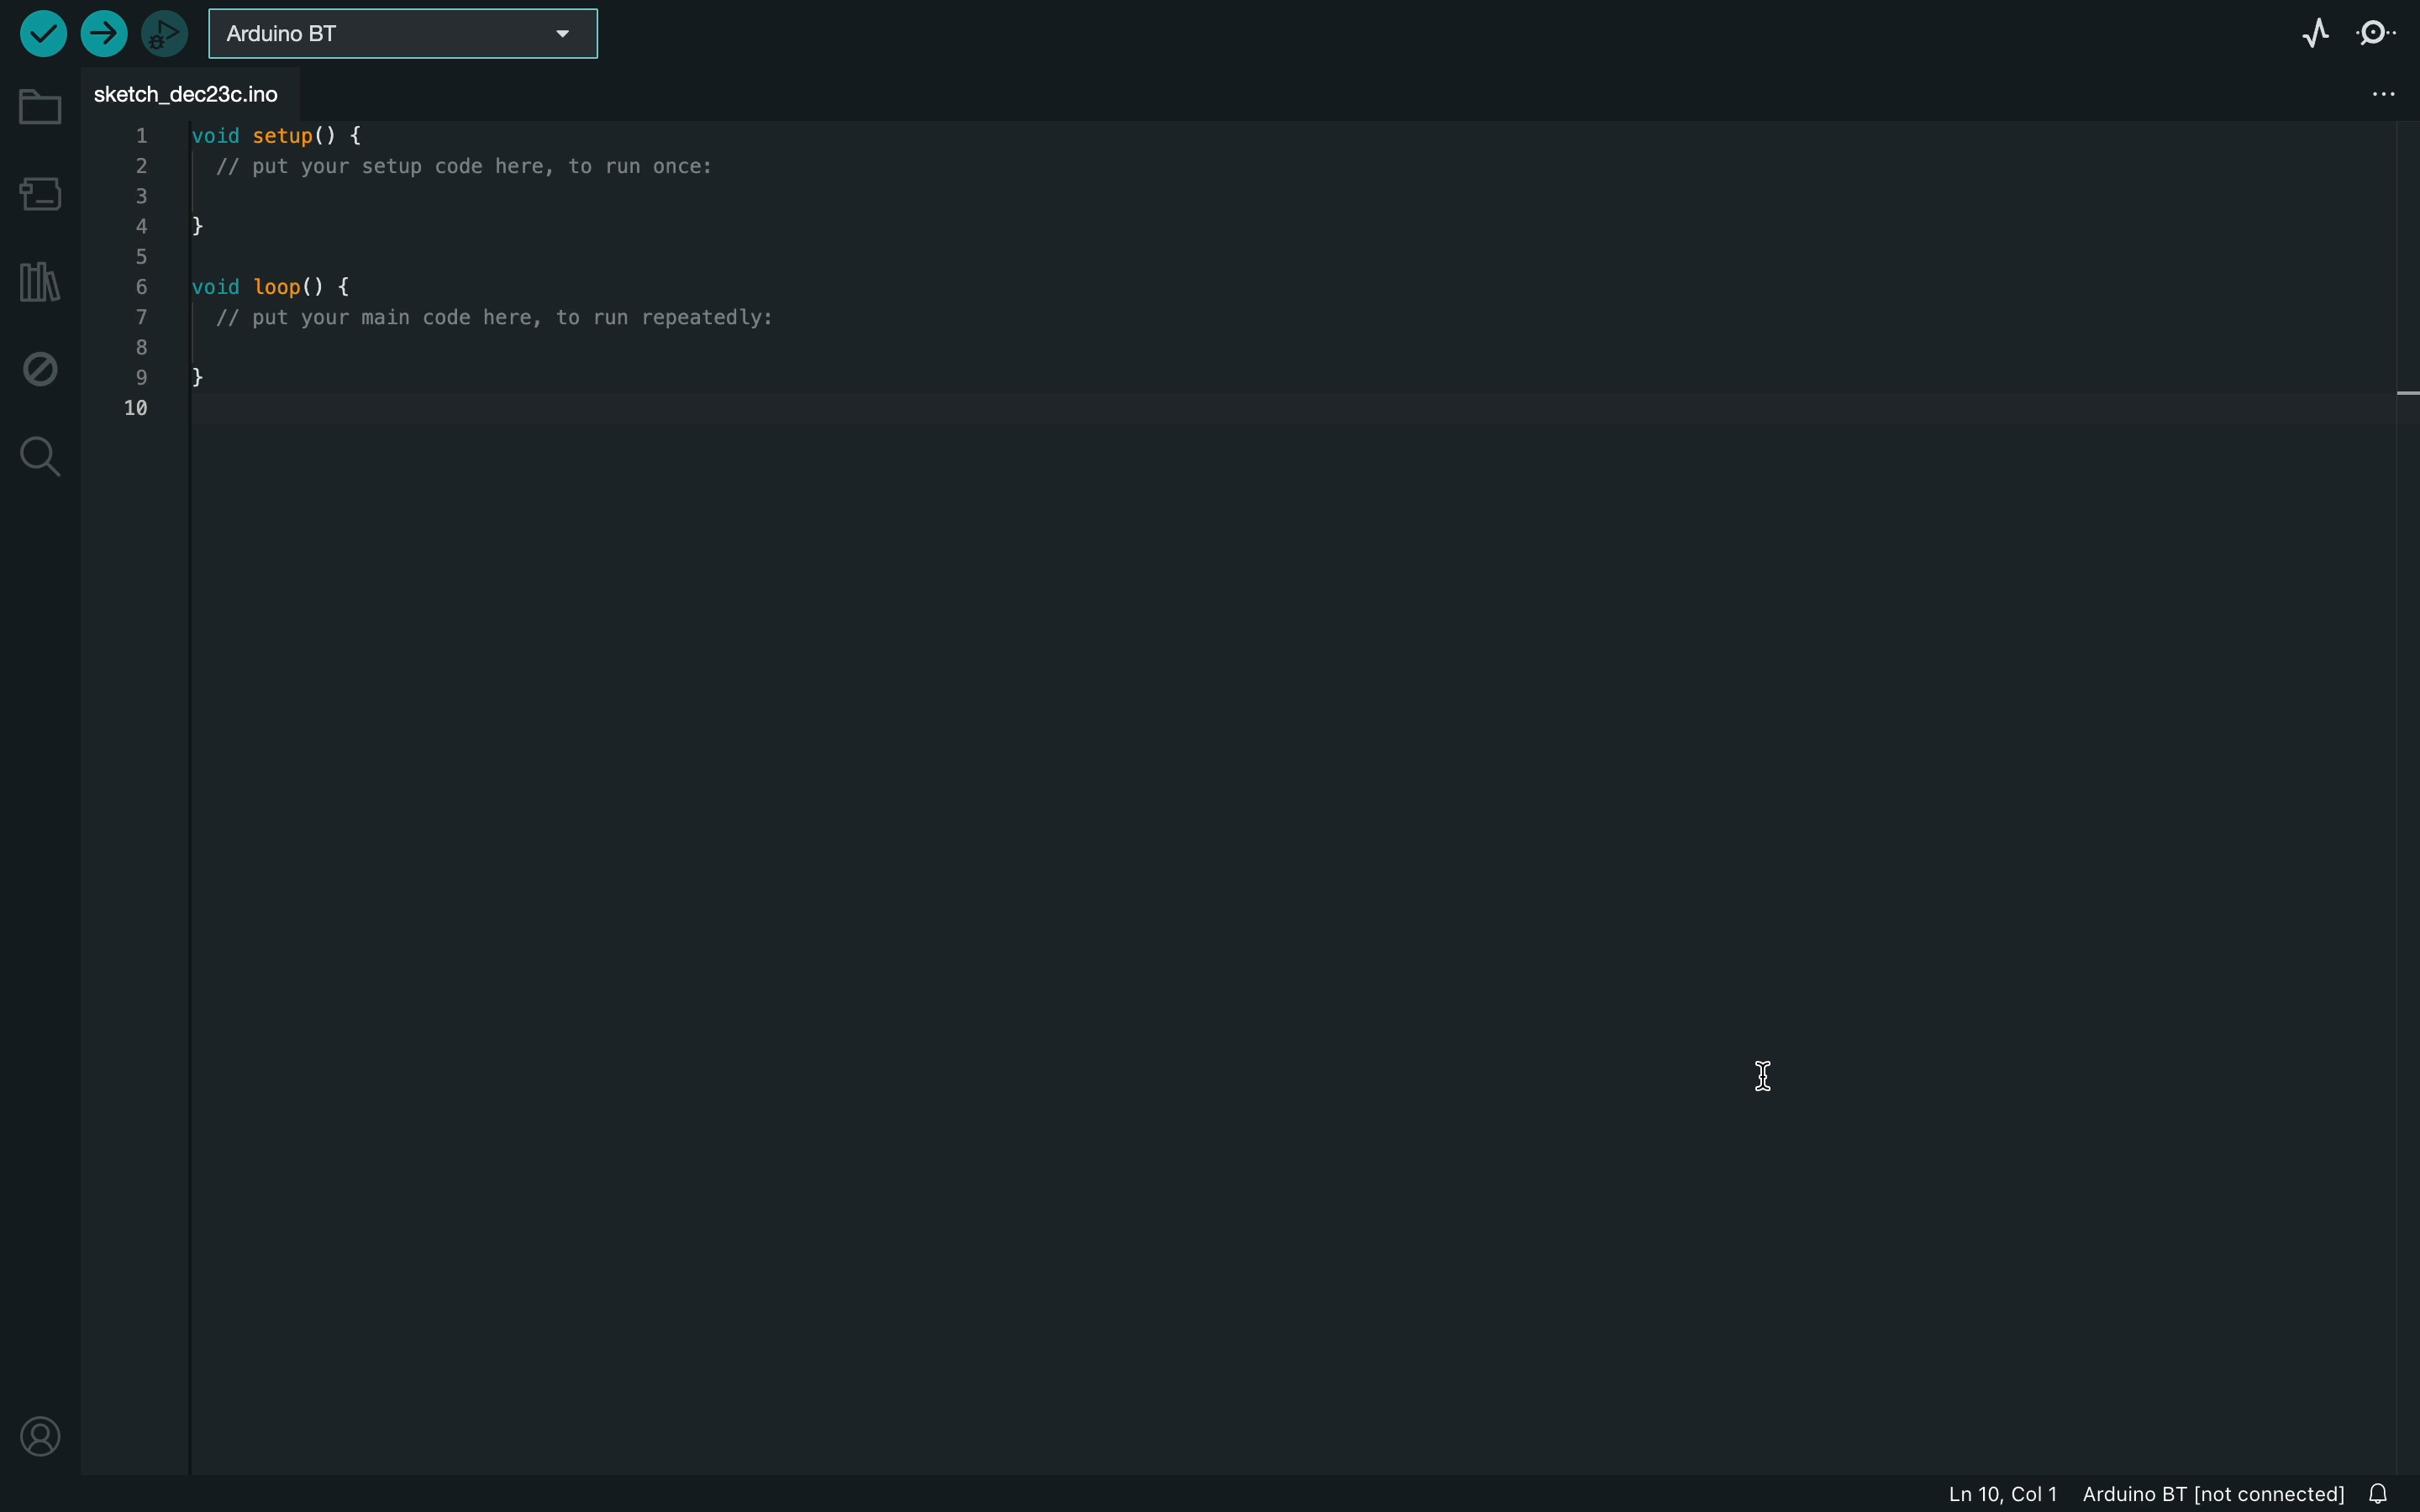 Image resolution: width=2420 pixels, height=1512 pixels. I want to click on search, so click(39, 456).